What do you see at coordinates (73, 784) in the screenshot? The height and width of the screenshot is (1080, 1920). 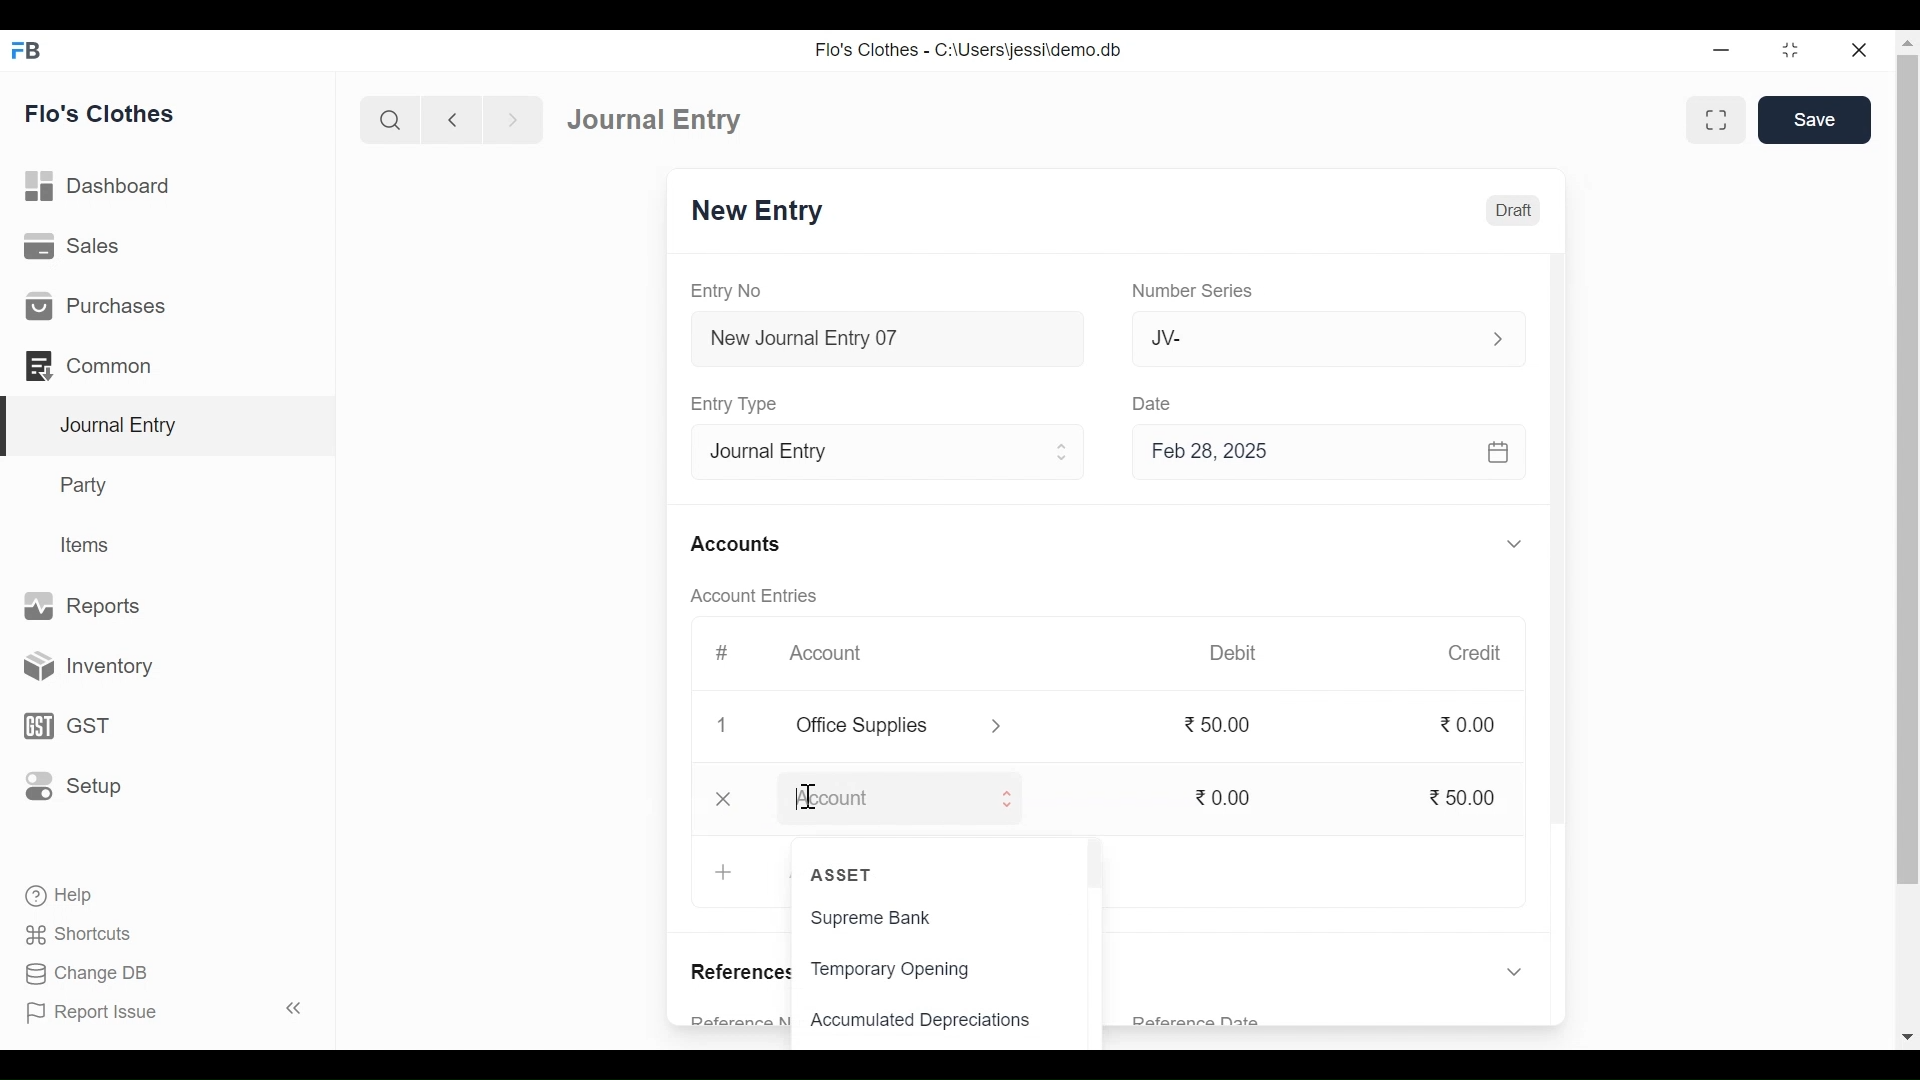 I see `Setup` at bounding box center [73, 784].